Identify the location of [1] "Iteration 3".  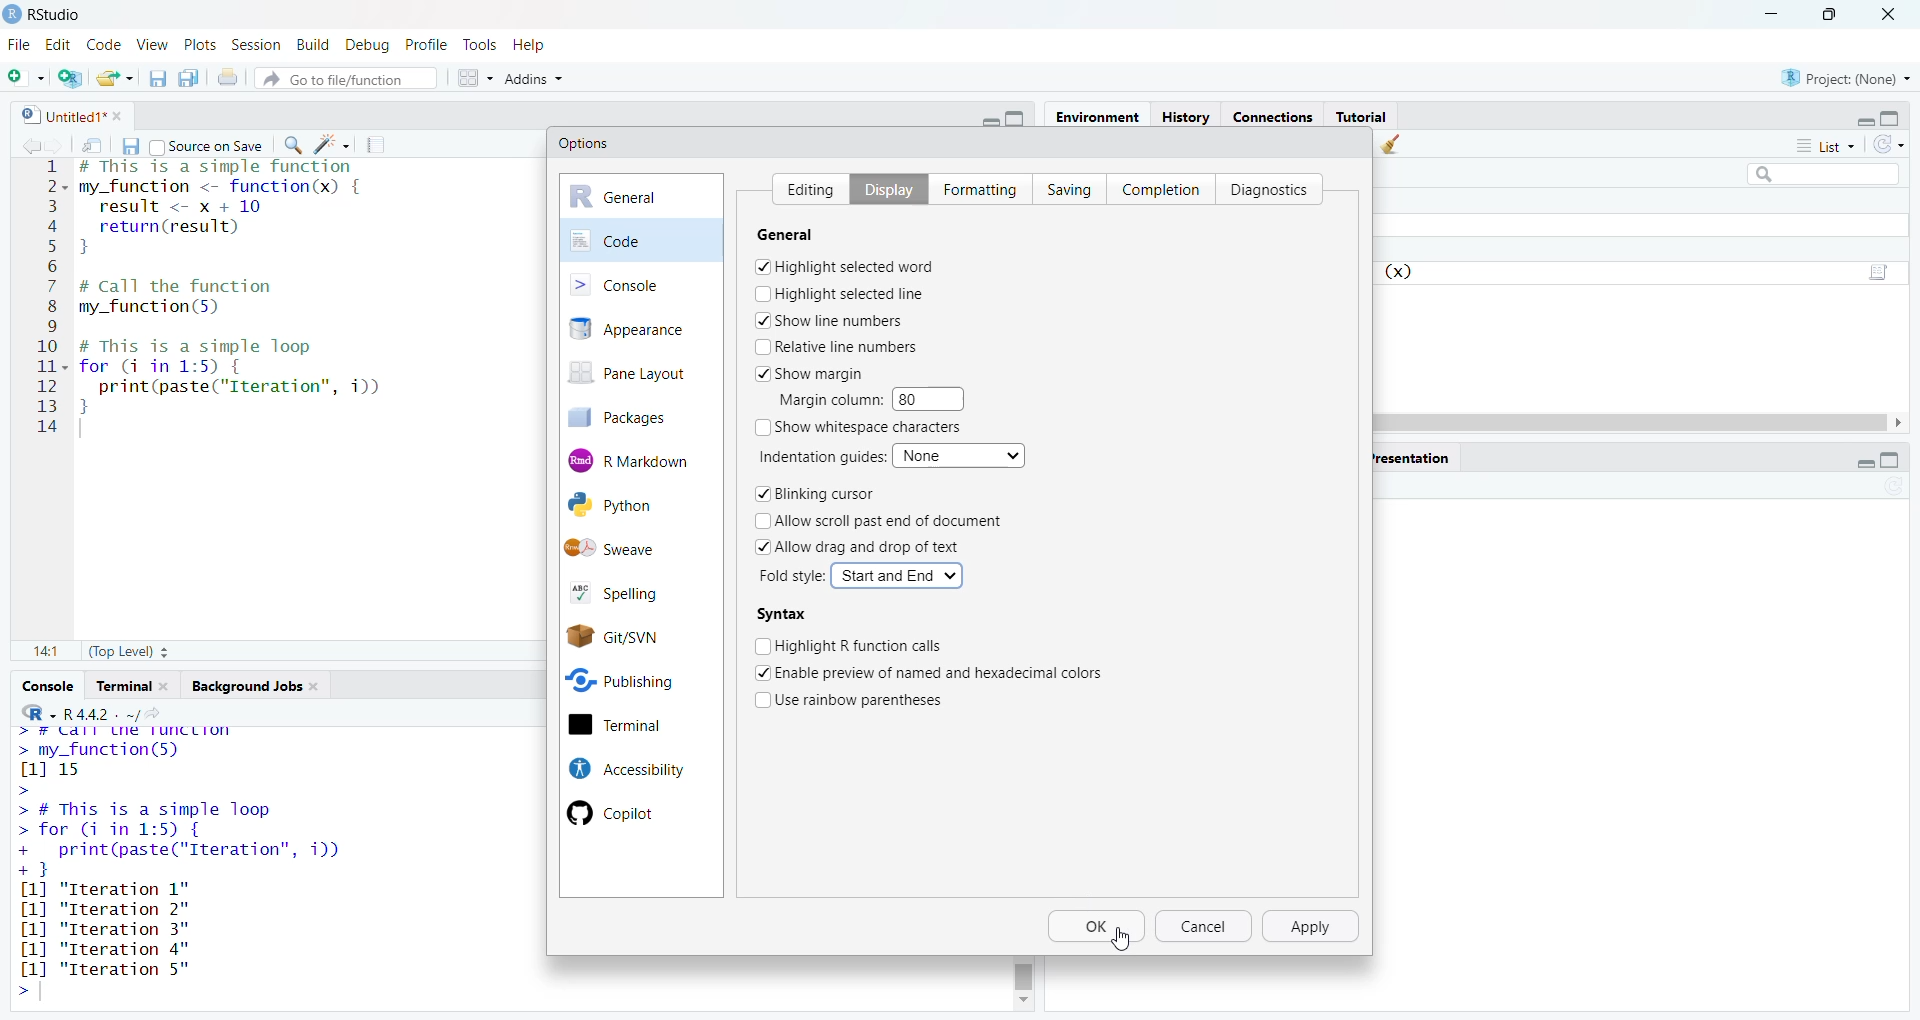
(102, 949).